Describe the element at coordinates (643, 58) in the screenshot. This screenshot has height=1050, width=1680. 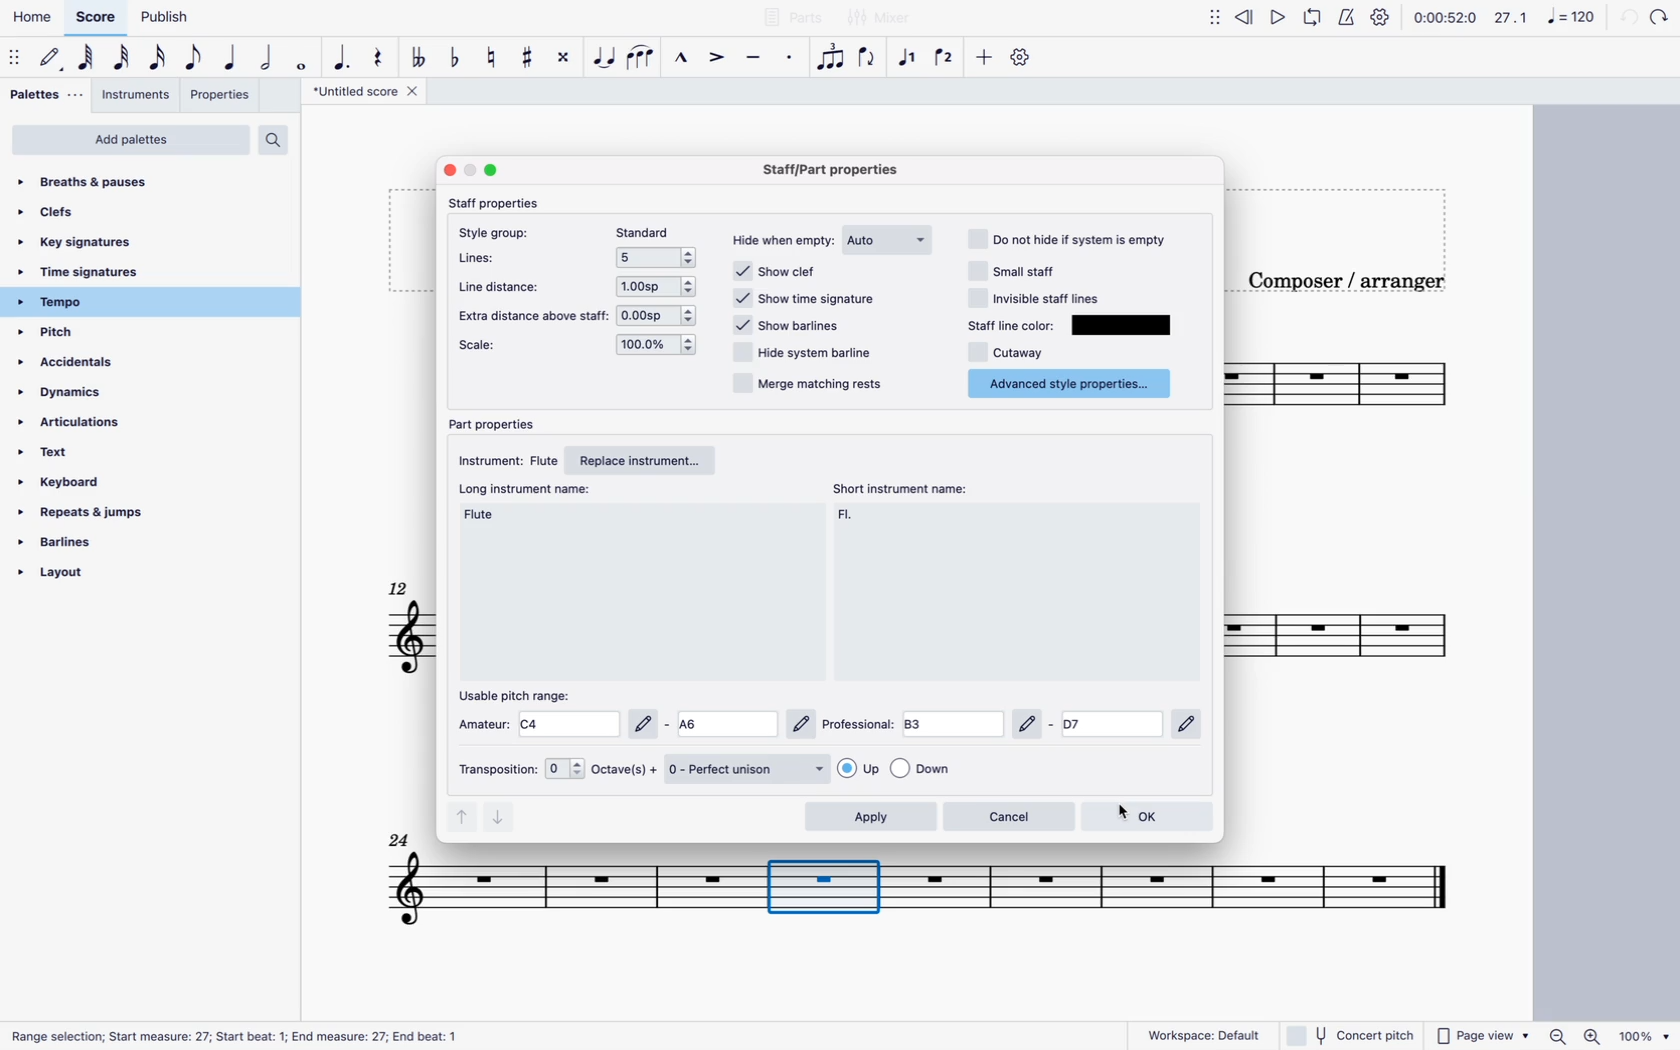
I see `slur` at that location.